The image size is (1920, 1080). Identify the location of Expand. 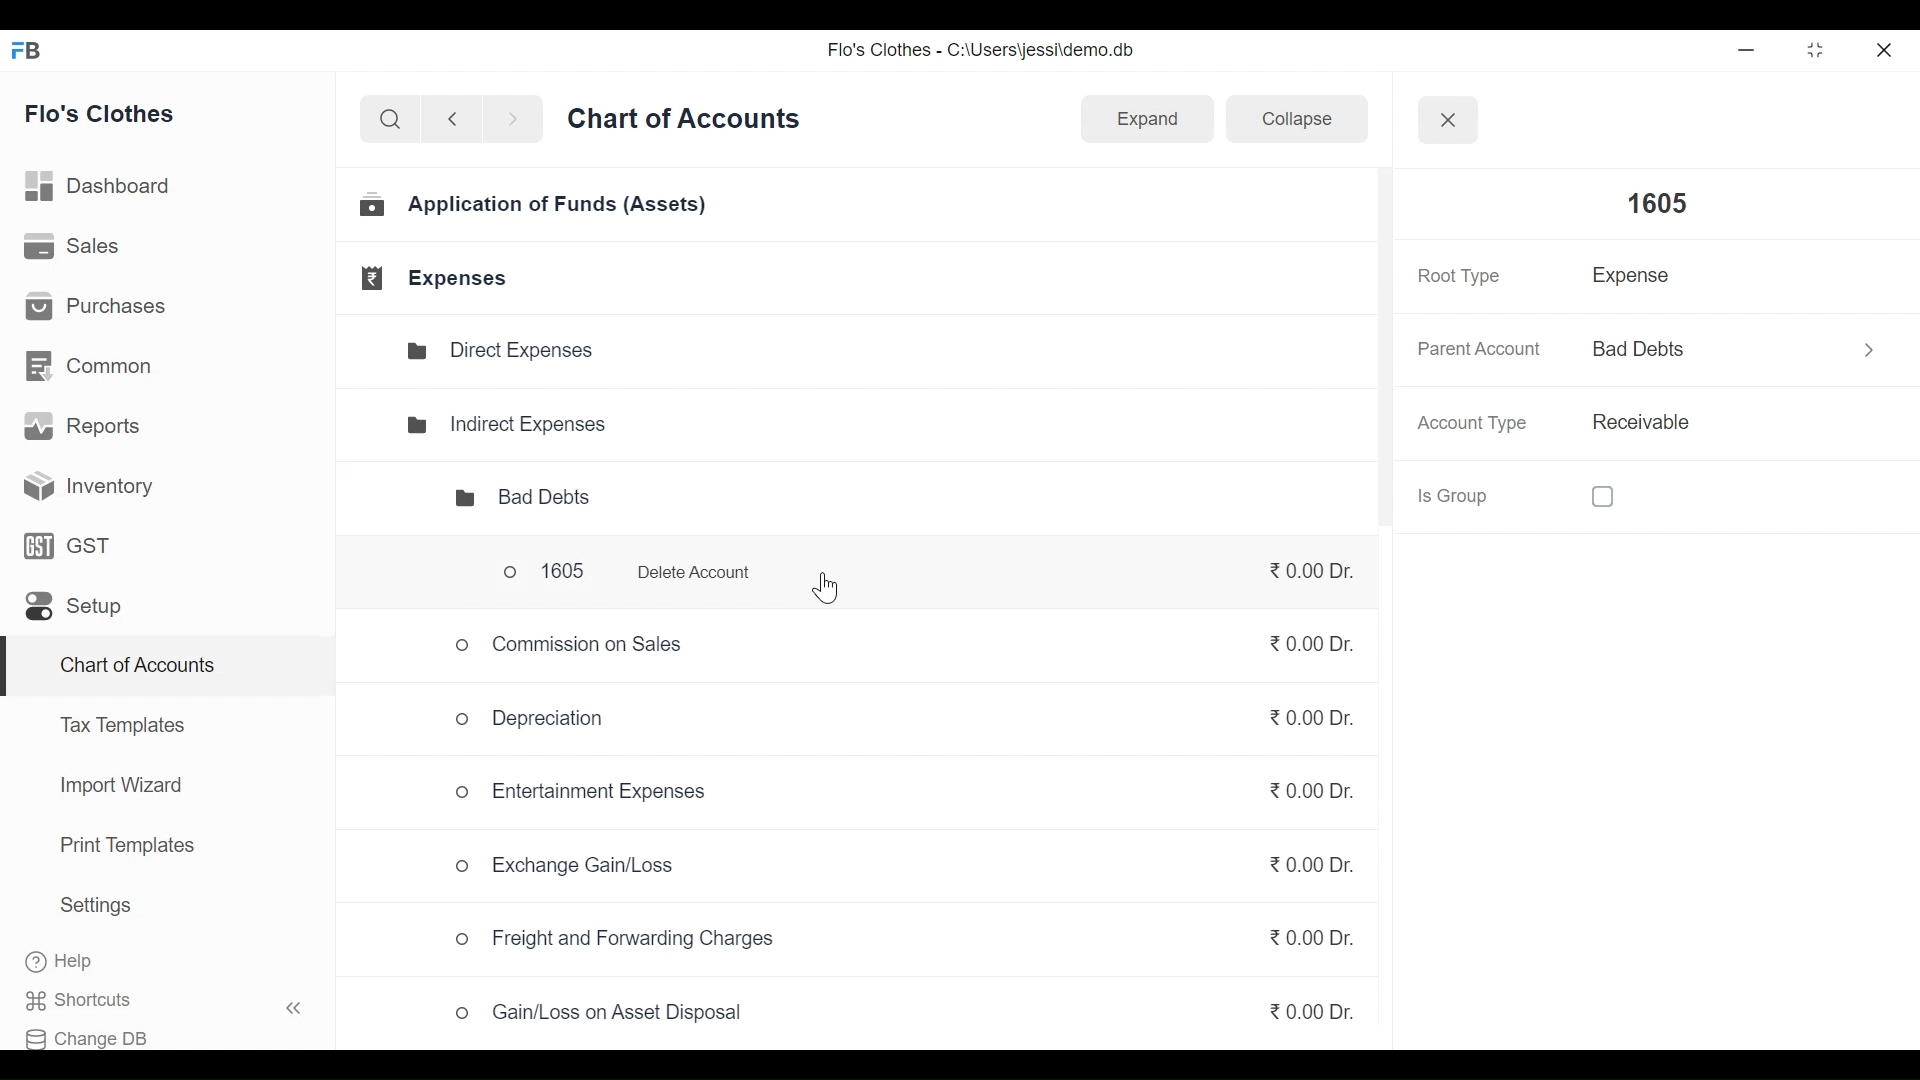
(1146, 118).